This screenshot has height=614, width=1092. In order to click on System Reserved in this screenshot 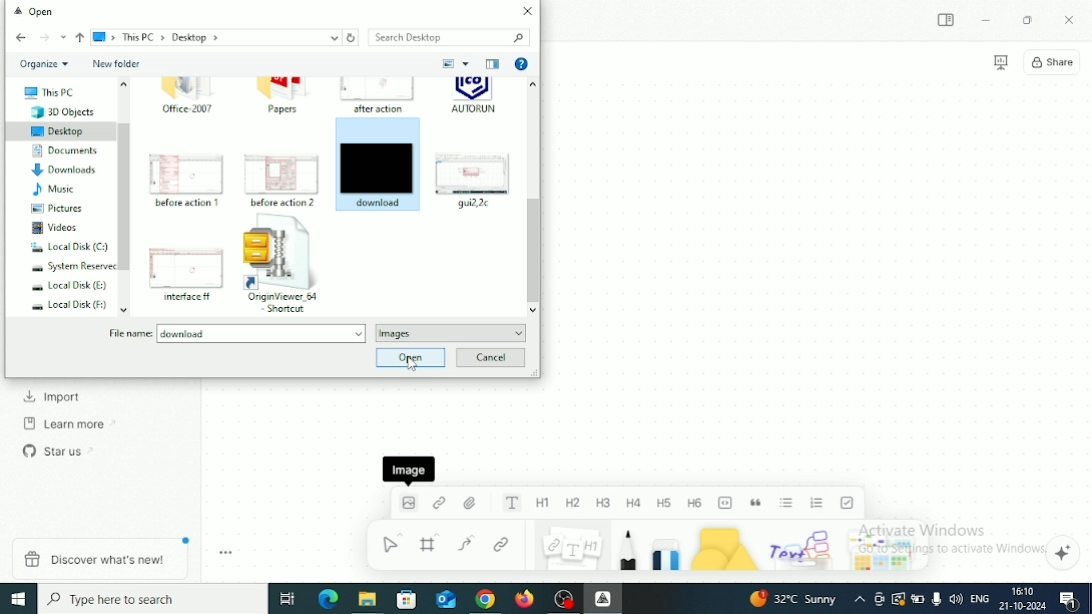, I will do `click(65, 268)`.